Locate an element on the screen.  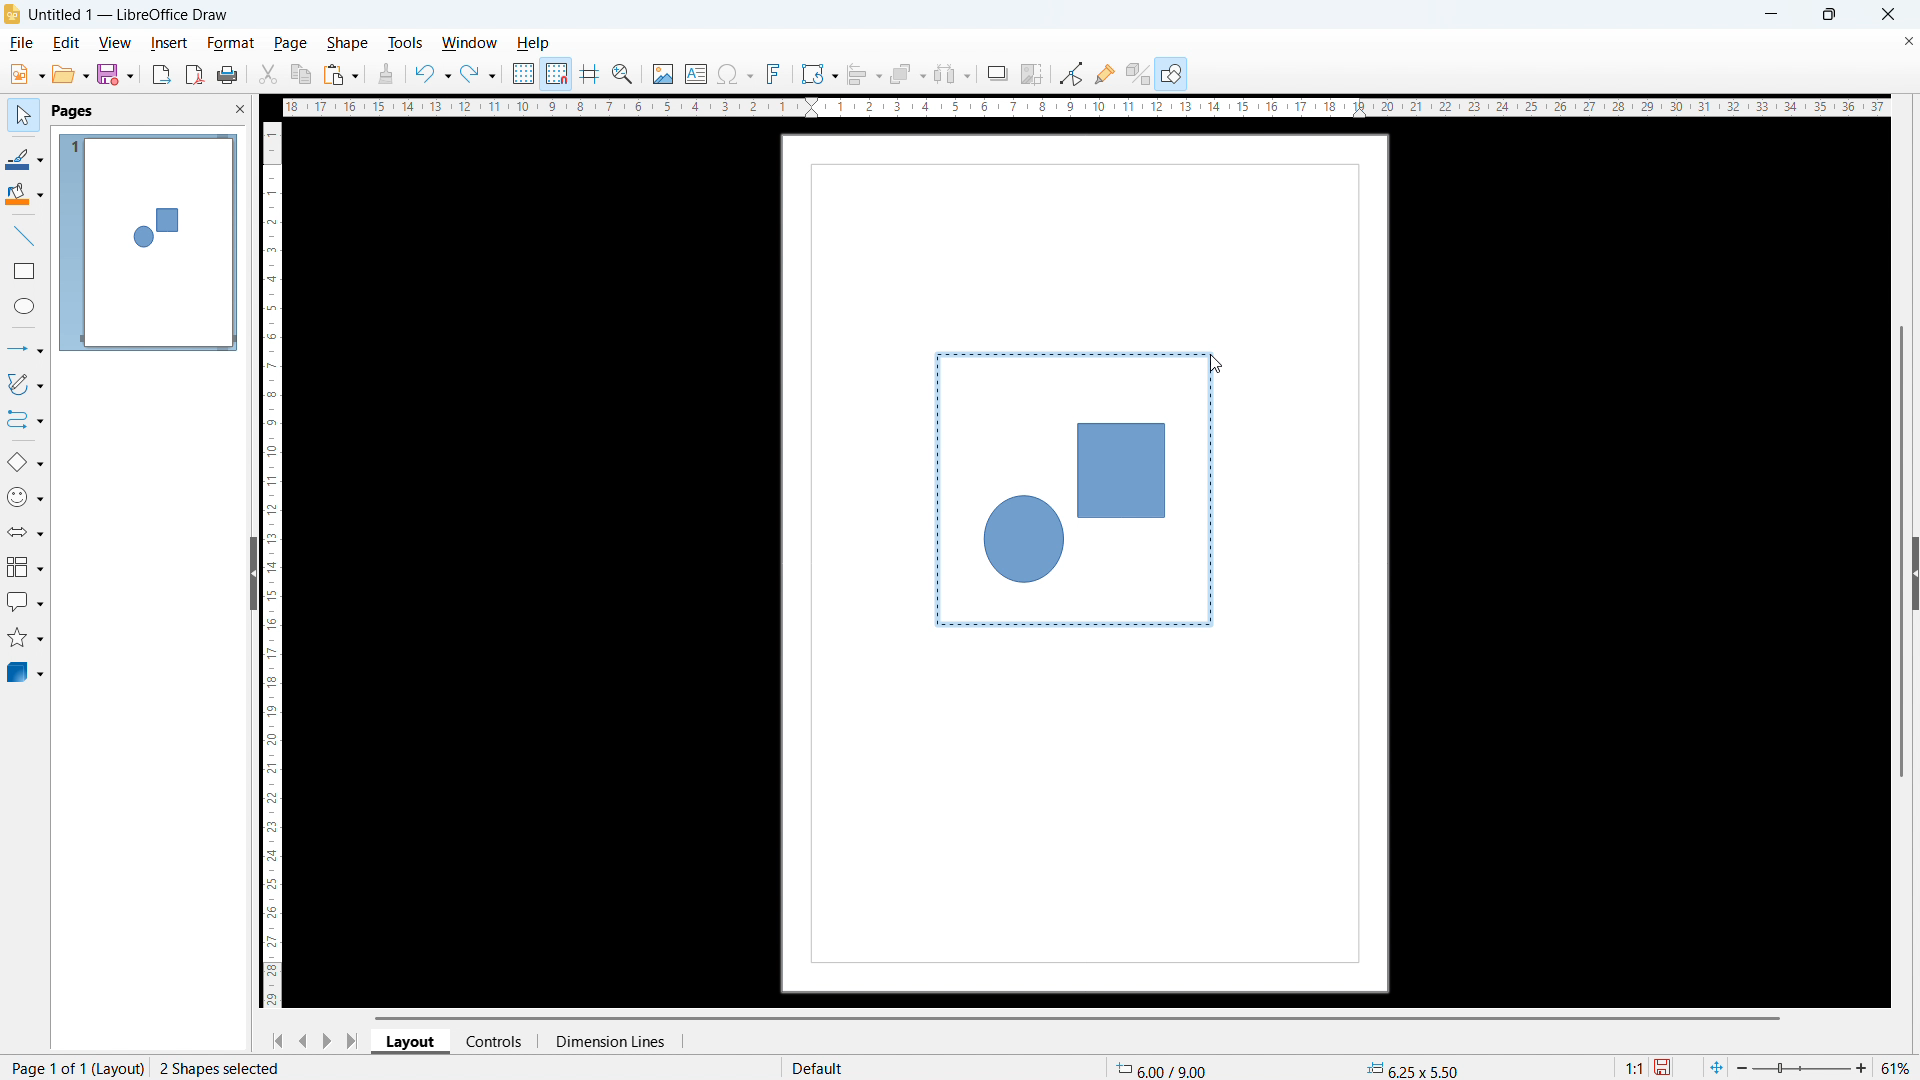
copy is located at coordinates (302, 74).